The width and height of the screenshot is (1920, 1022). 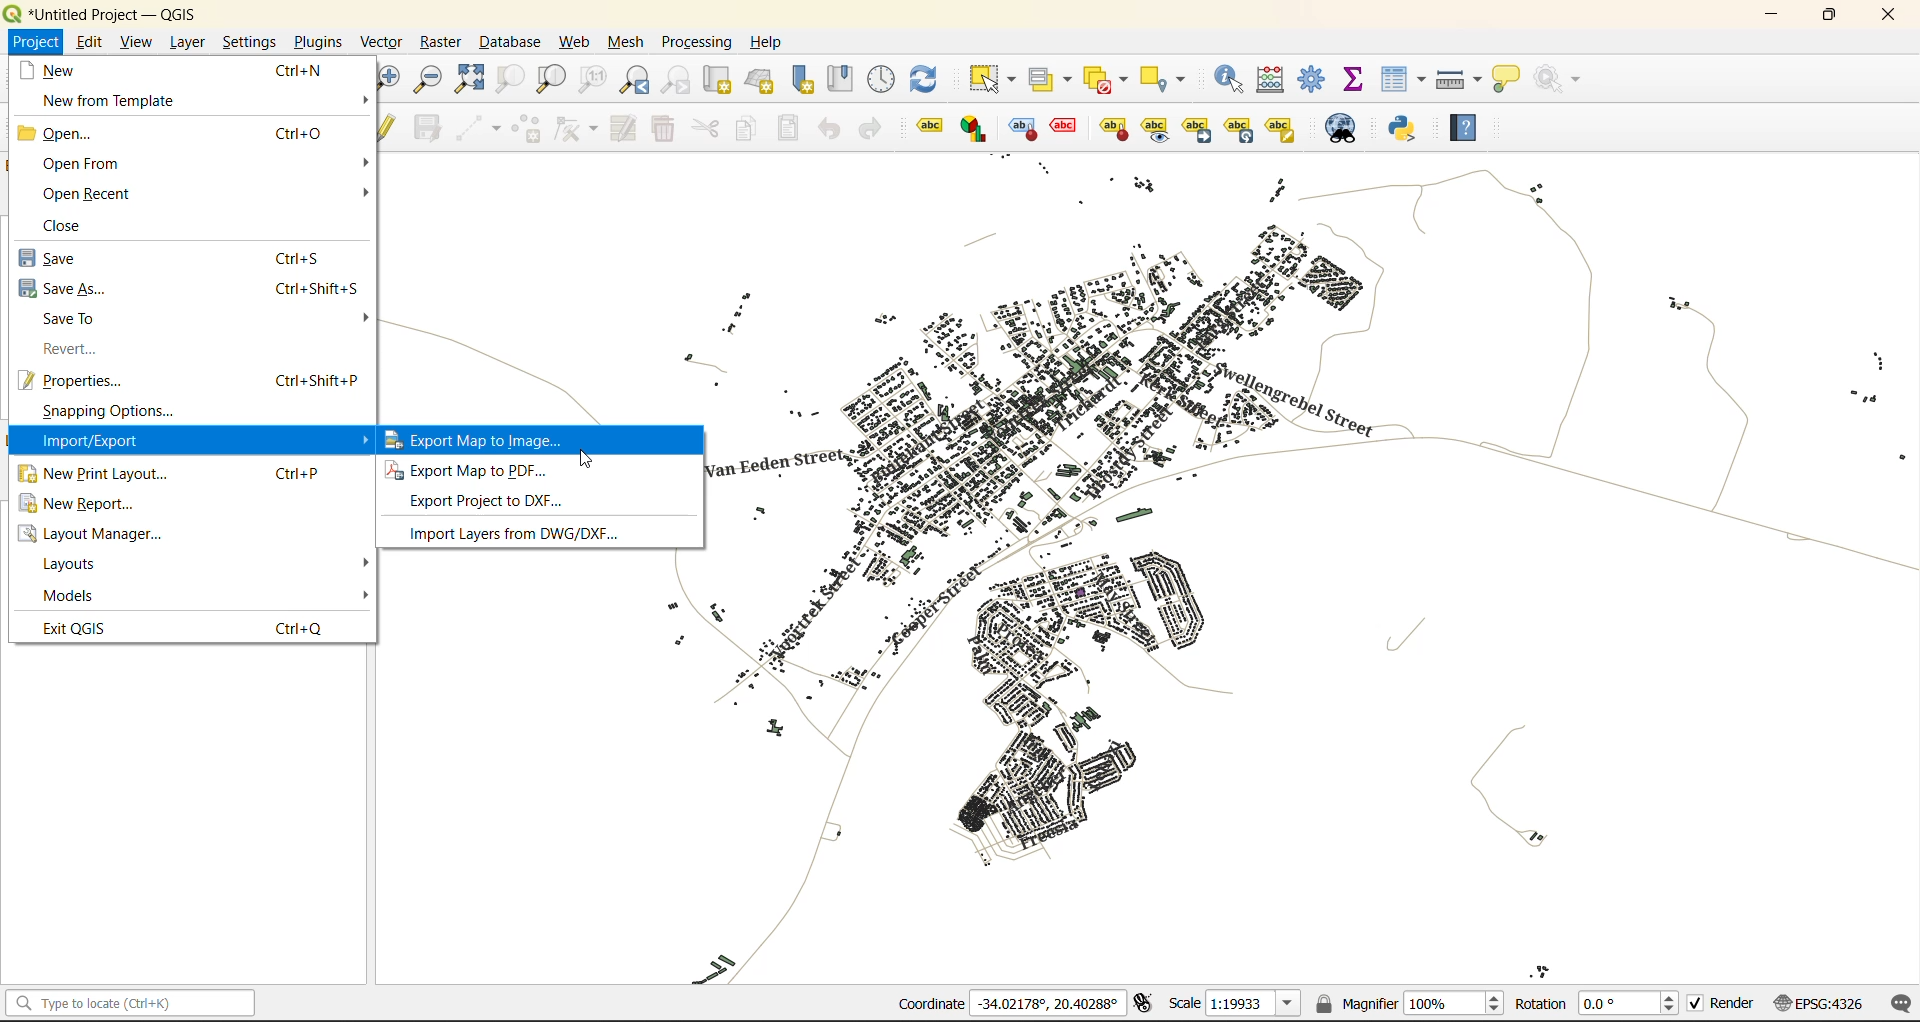 I want to click on refresh, so click(x=929, y=80).